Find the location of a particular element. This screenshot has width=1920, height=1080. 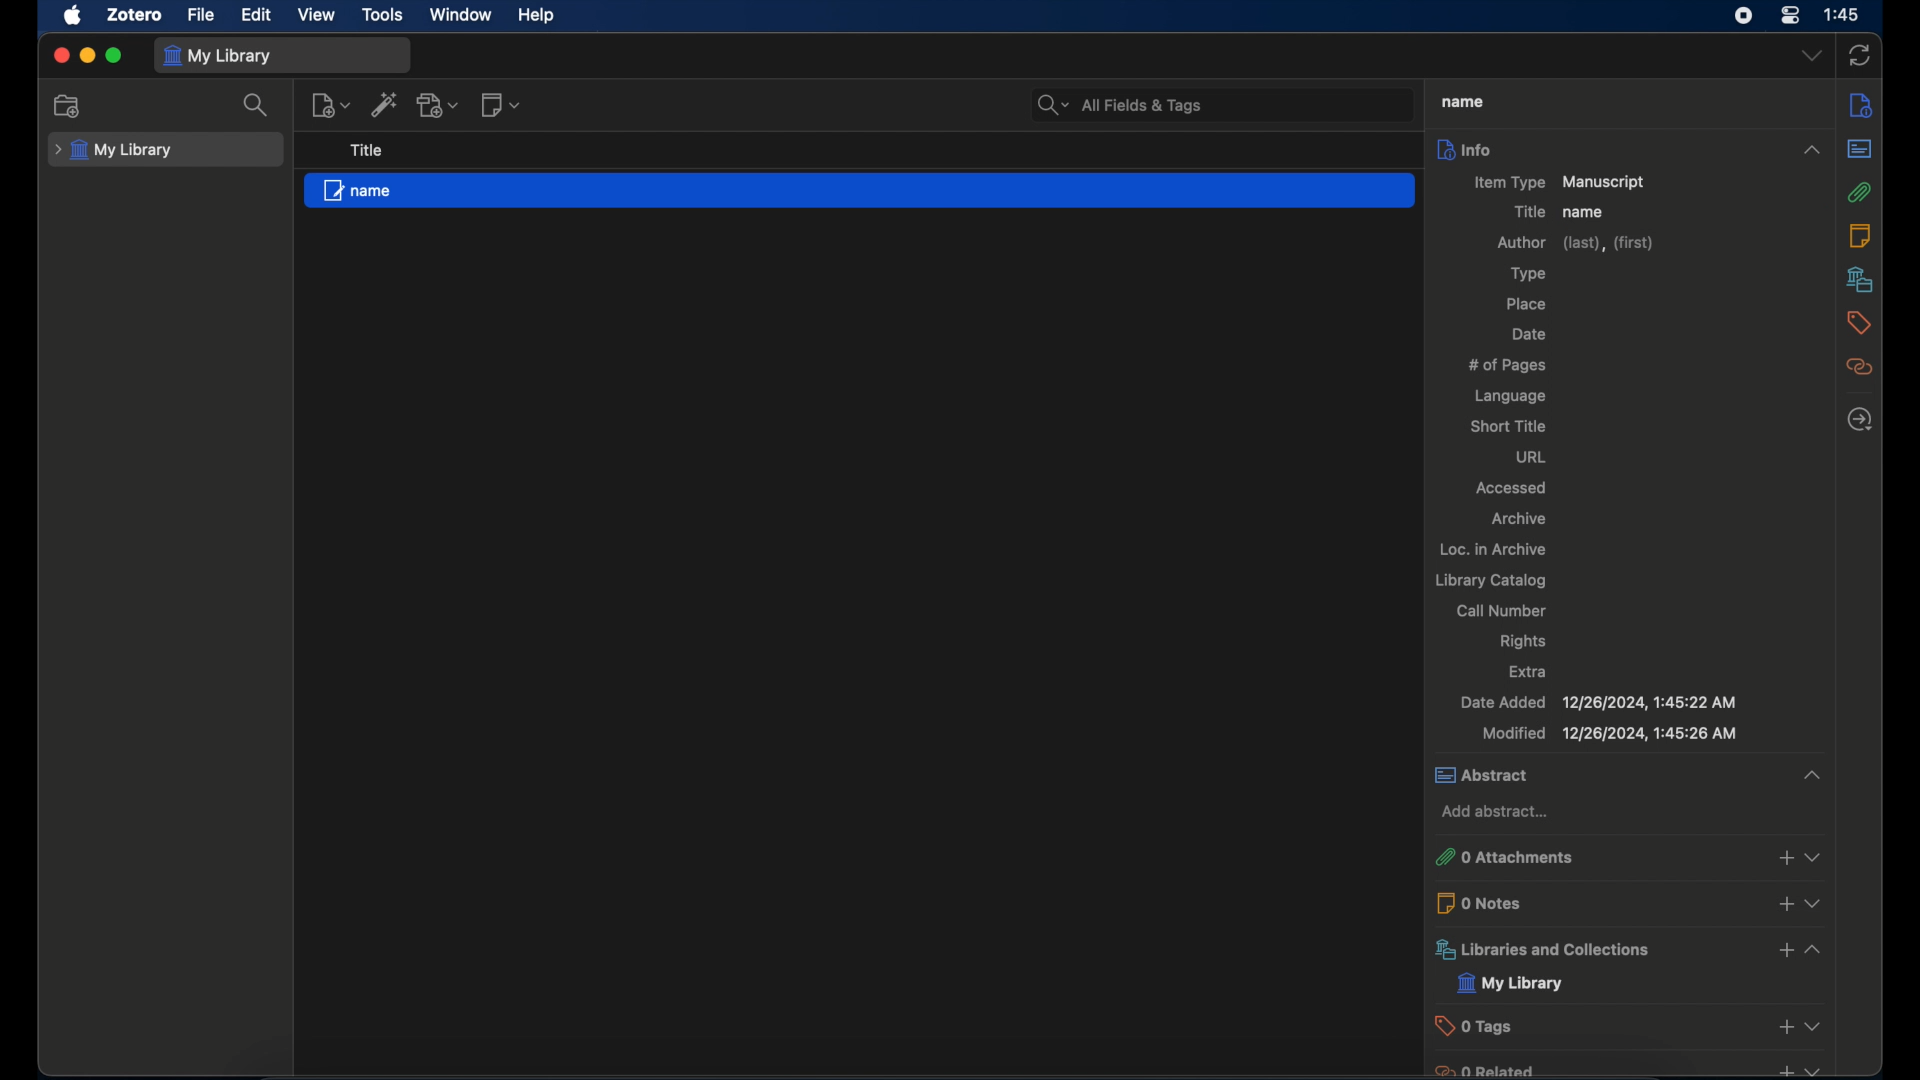

name is located at coordinates (1468, 101).